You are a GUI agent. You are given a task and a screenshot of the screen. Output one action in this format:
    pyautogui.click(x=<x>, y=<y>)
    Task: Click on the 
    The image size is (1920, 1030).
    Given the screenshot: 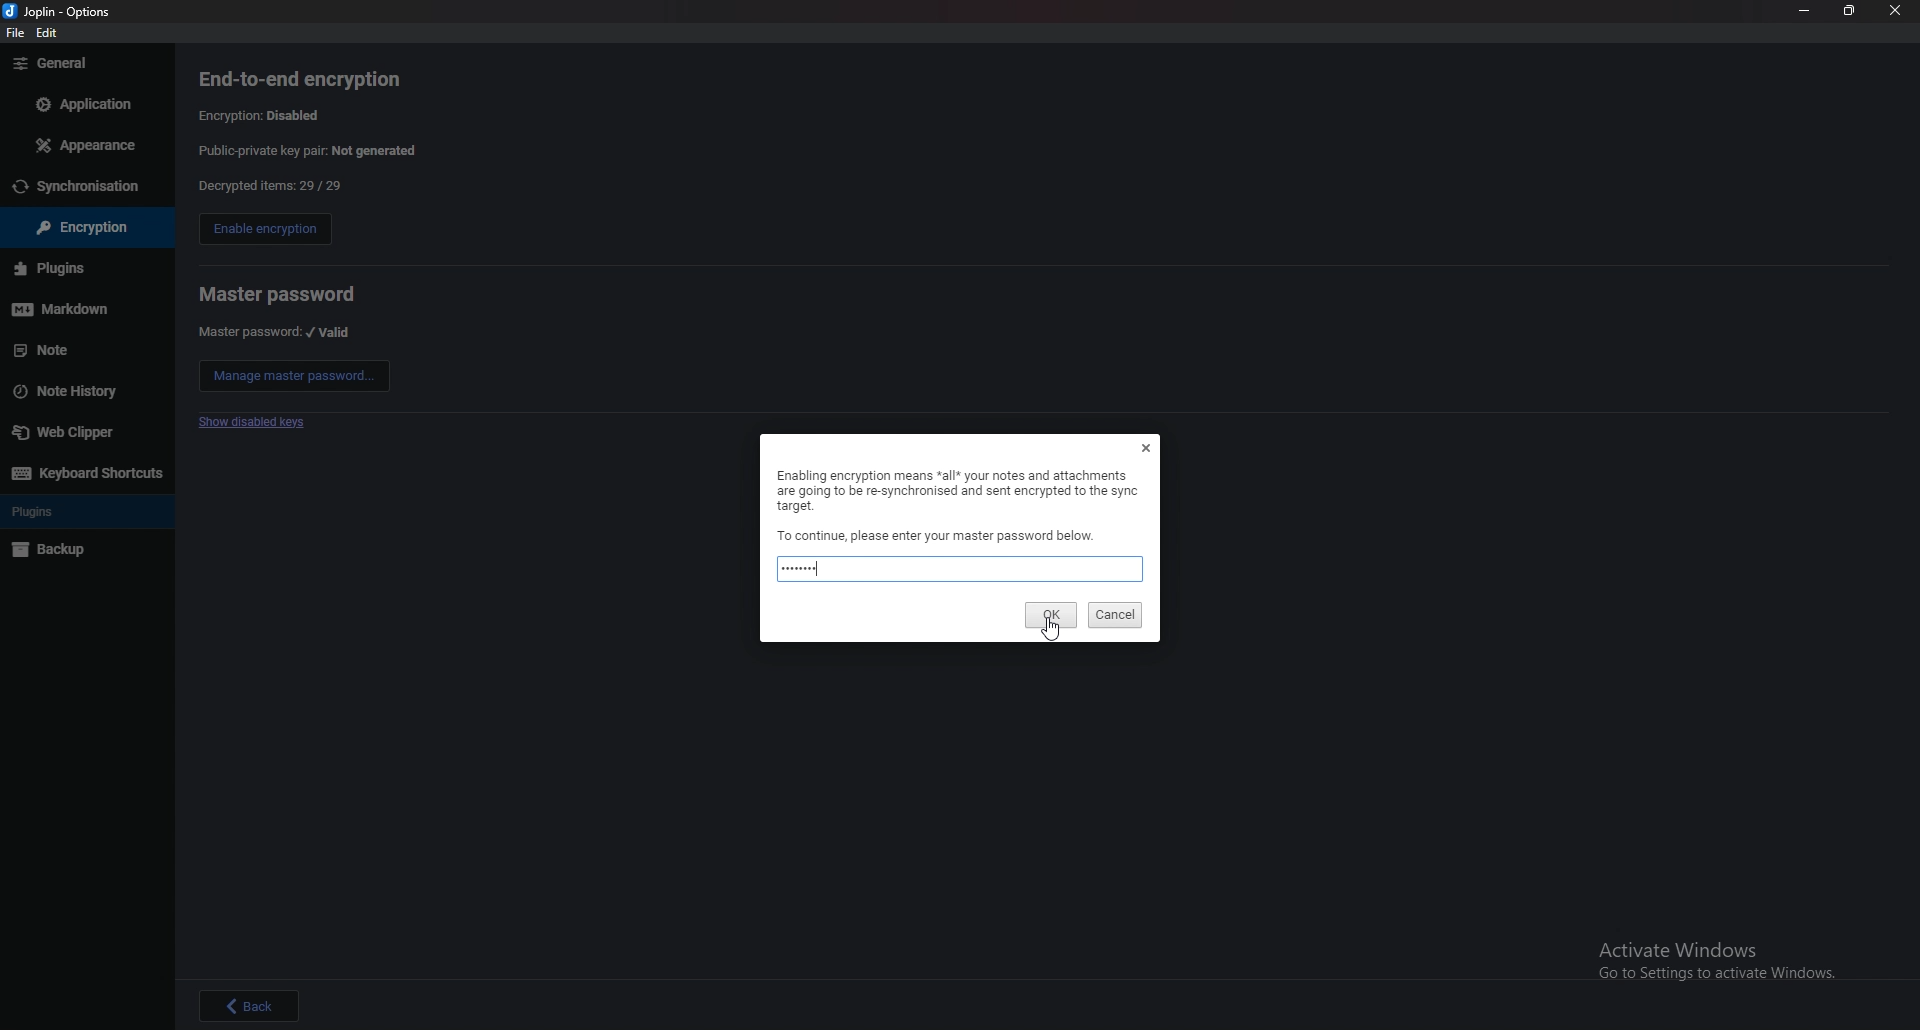 What is the action you would take?
    pyautogui.click(x=70, y=436)
    